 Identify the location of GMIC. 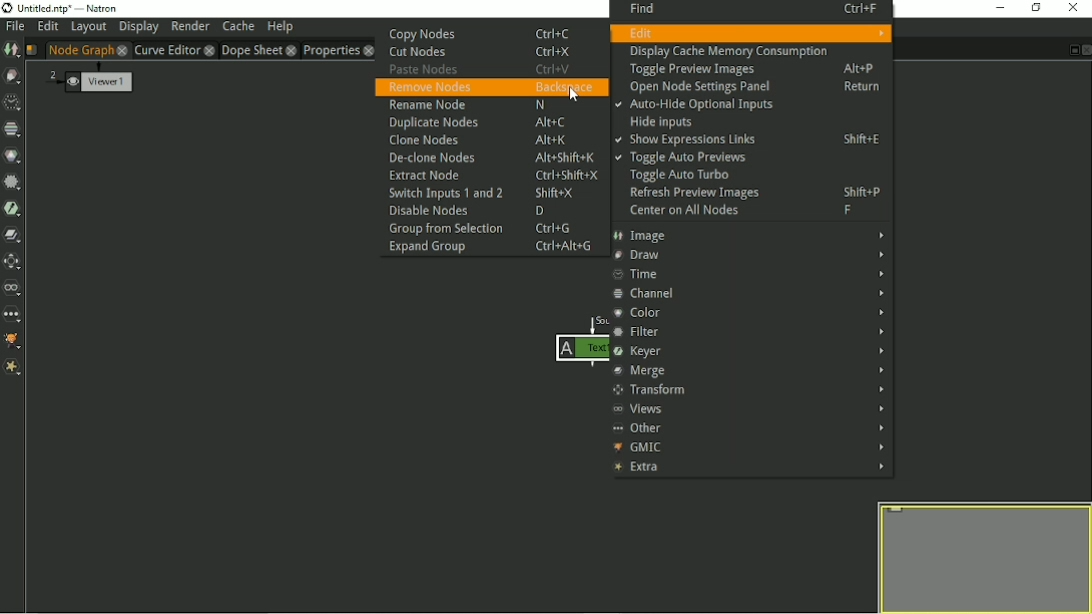
(749, 447).